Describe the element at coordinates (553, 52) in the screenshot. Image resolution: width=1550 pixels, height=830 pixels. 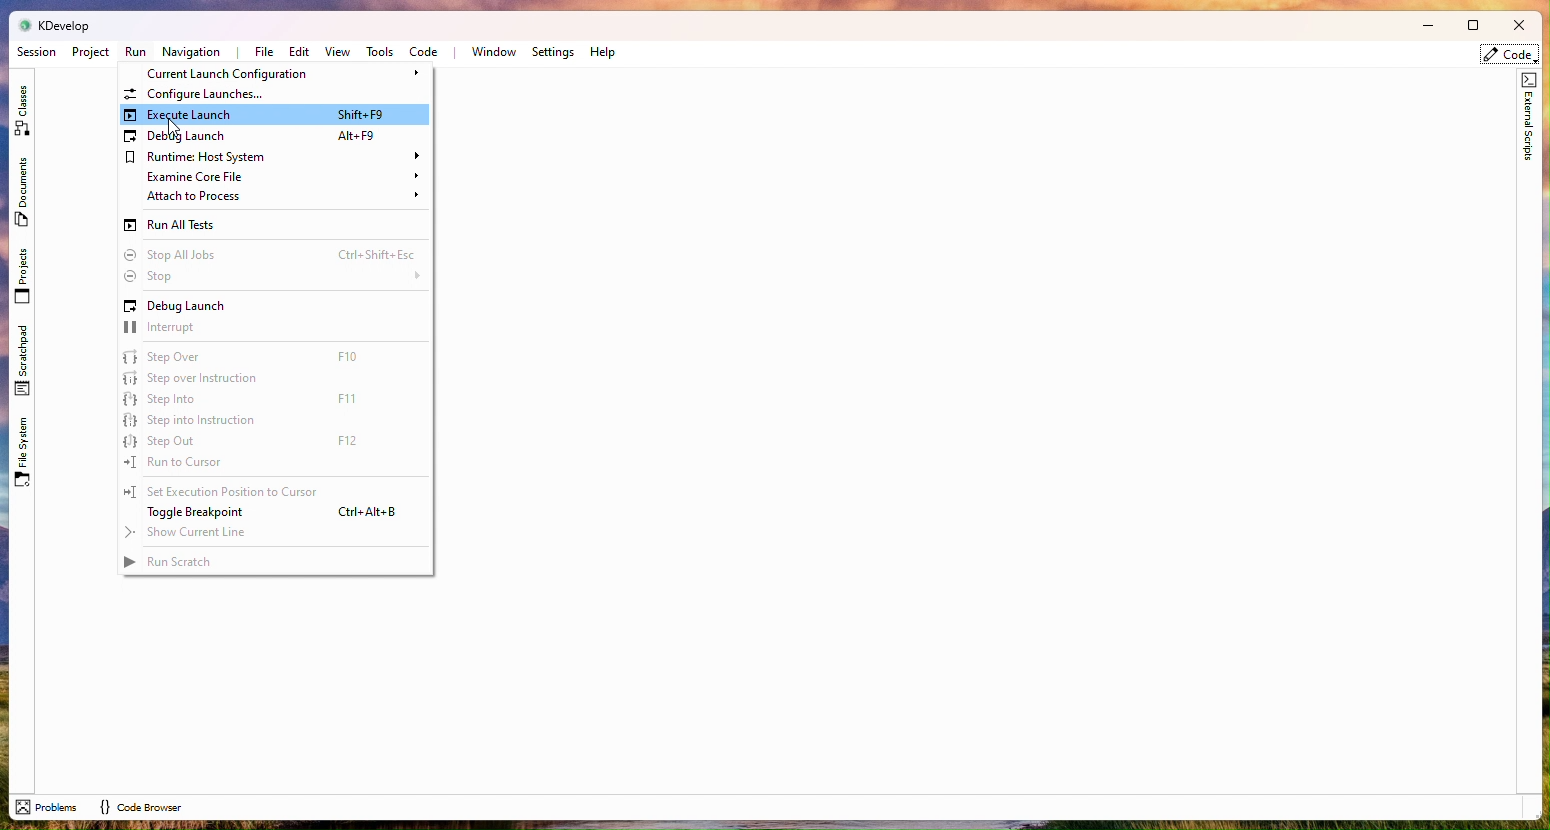
I see `Settings` at that location.